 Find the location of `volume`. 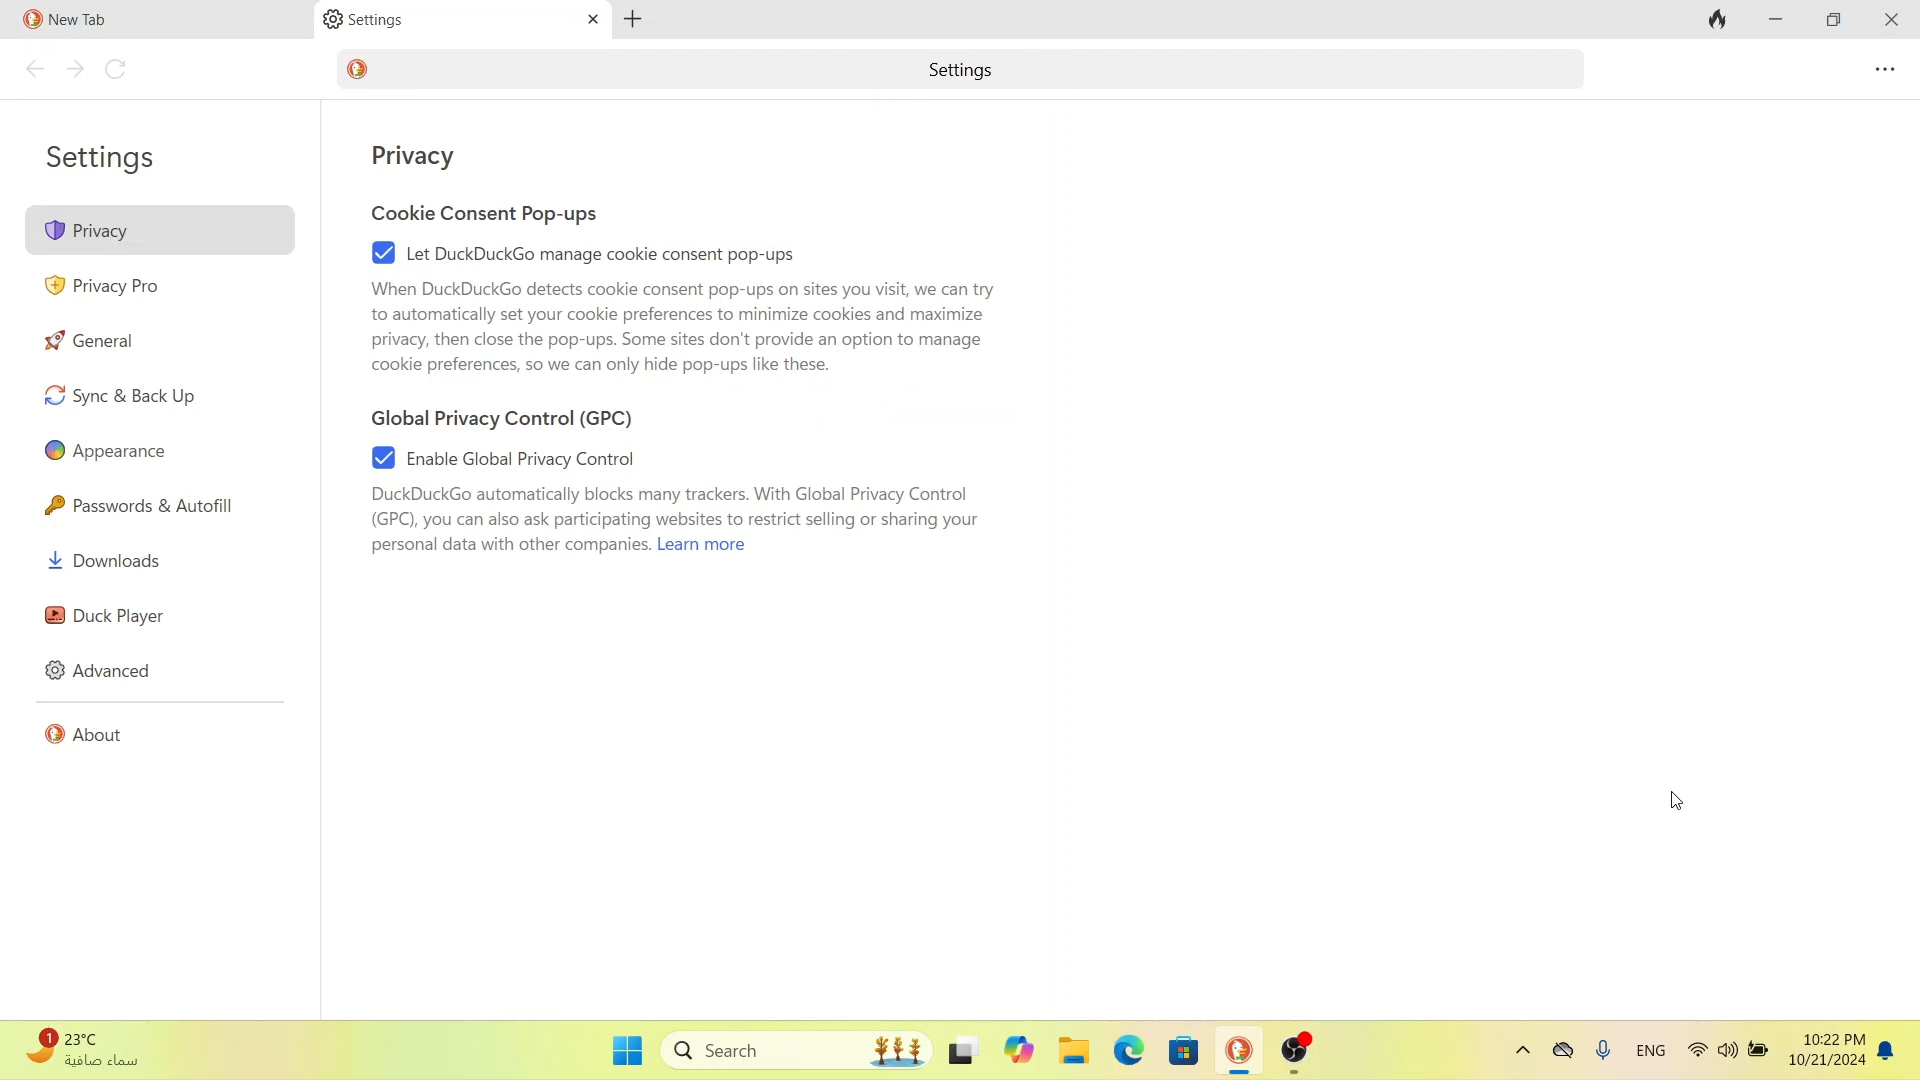

volume is located at coordinates (1726, 1059).